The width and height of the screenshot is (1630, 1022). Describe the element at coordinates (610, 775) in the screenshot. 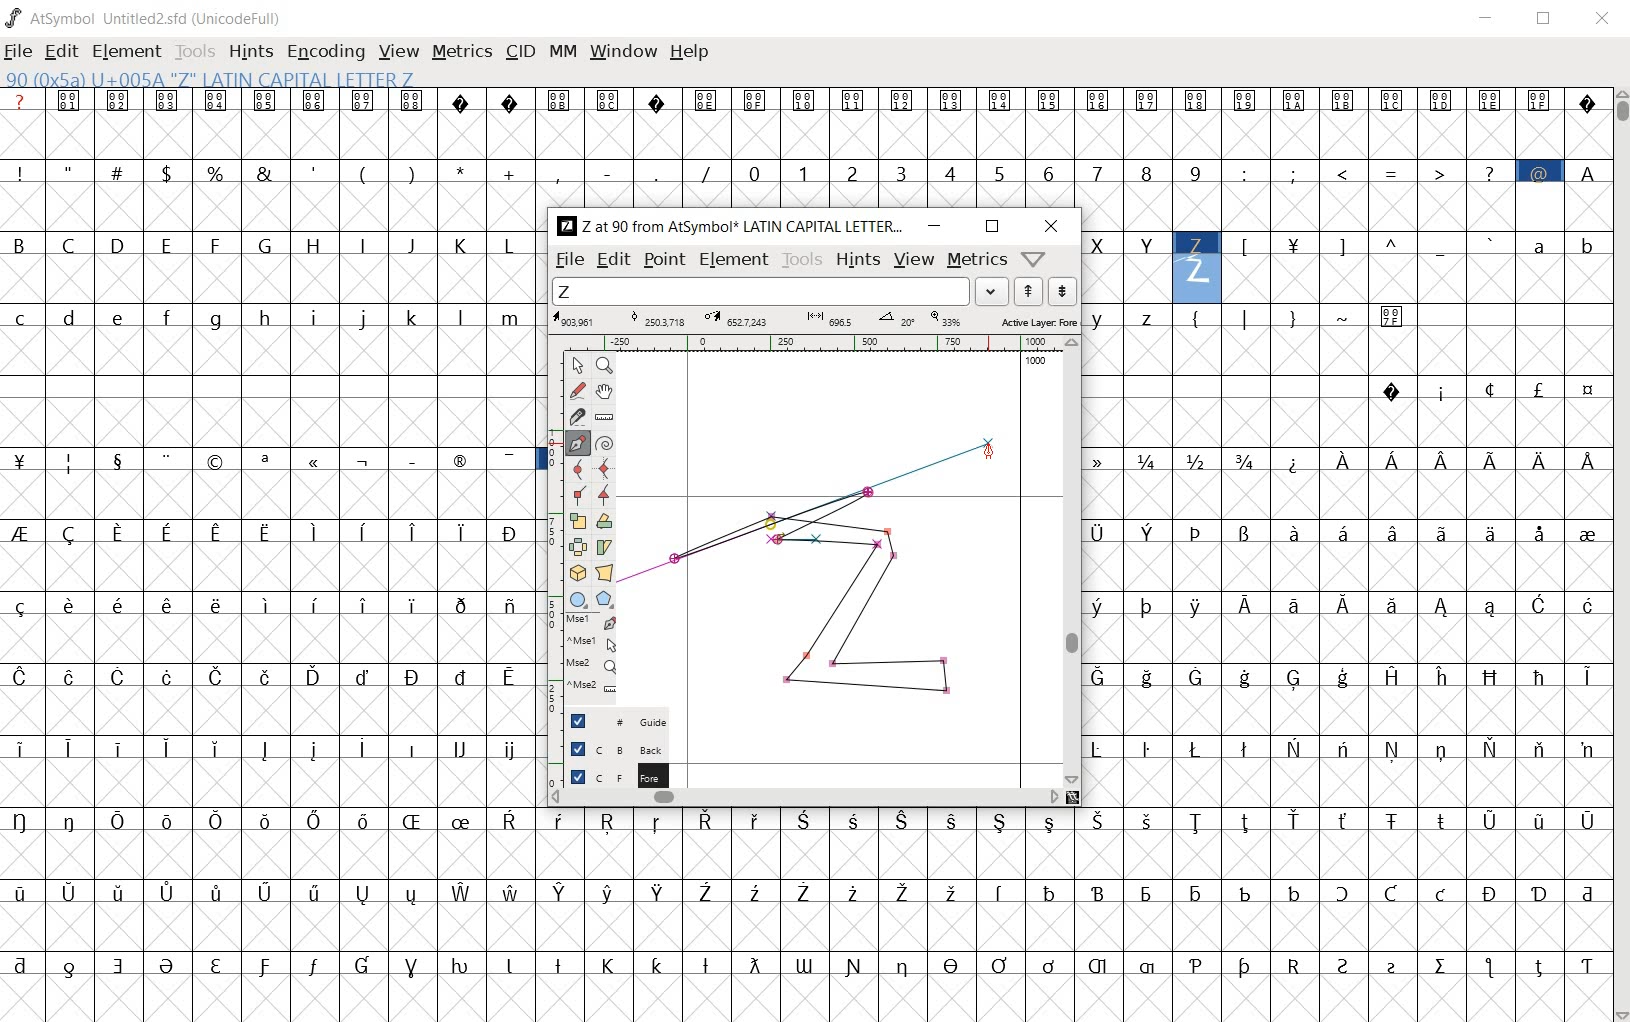

I see `Foreground` at that location.